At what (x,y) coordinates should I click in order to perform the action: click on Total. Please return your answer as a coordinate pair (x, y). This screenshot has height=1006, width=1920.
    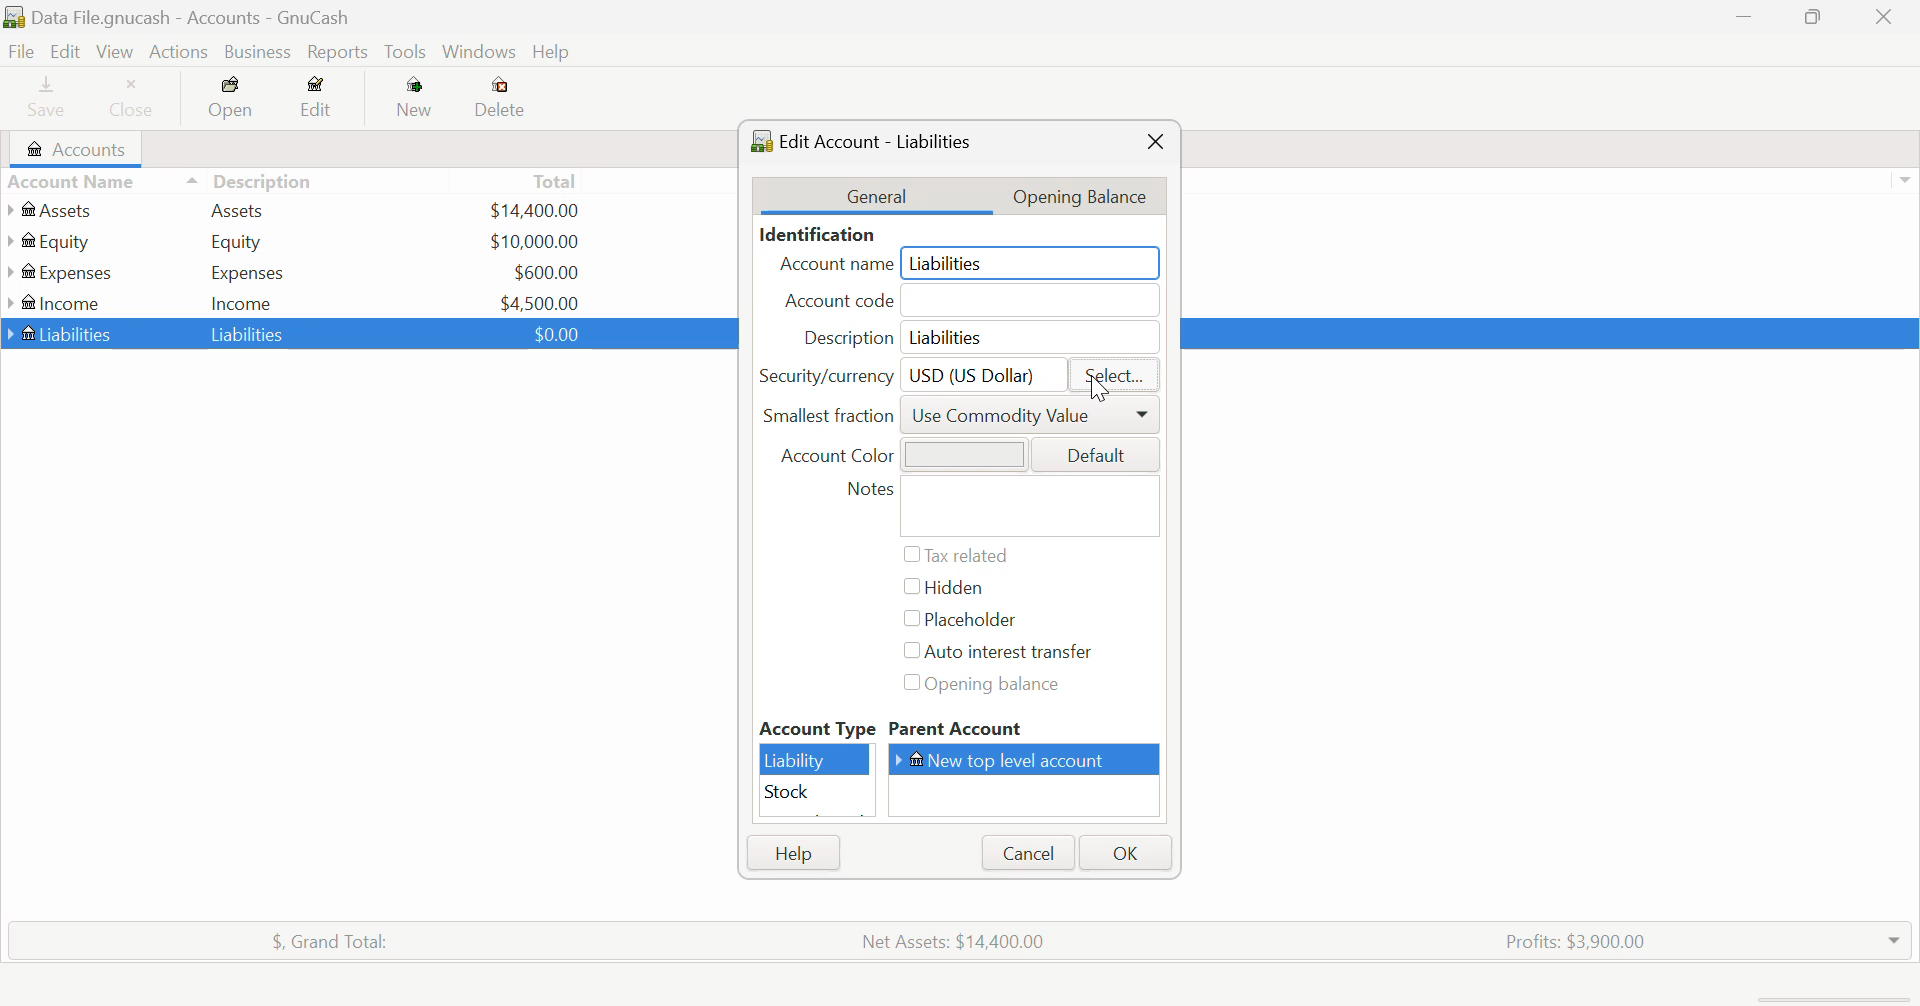
    Looking at the image, I should click on (319, 938).